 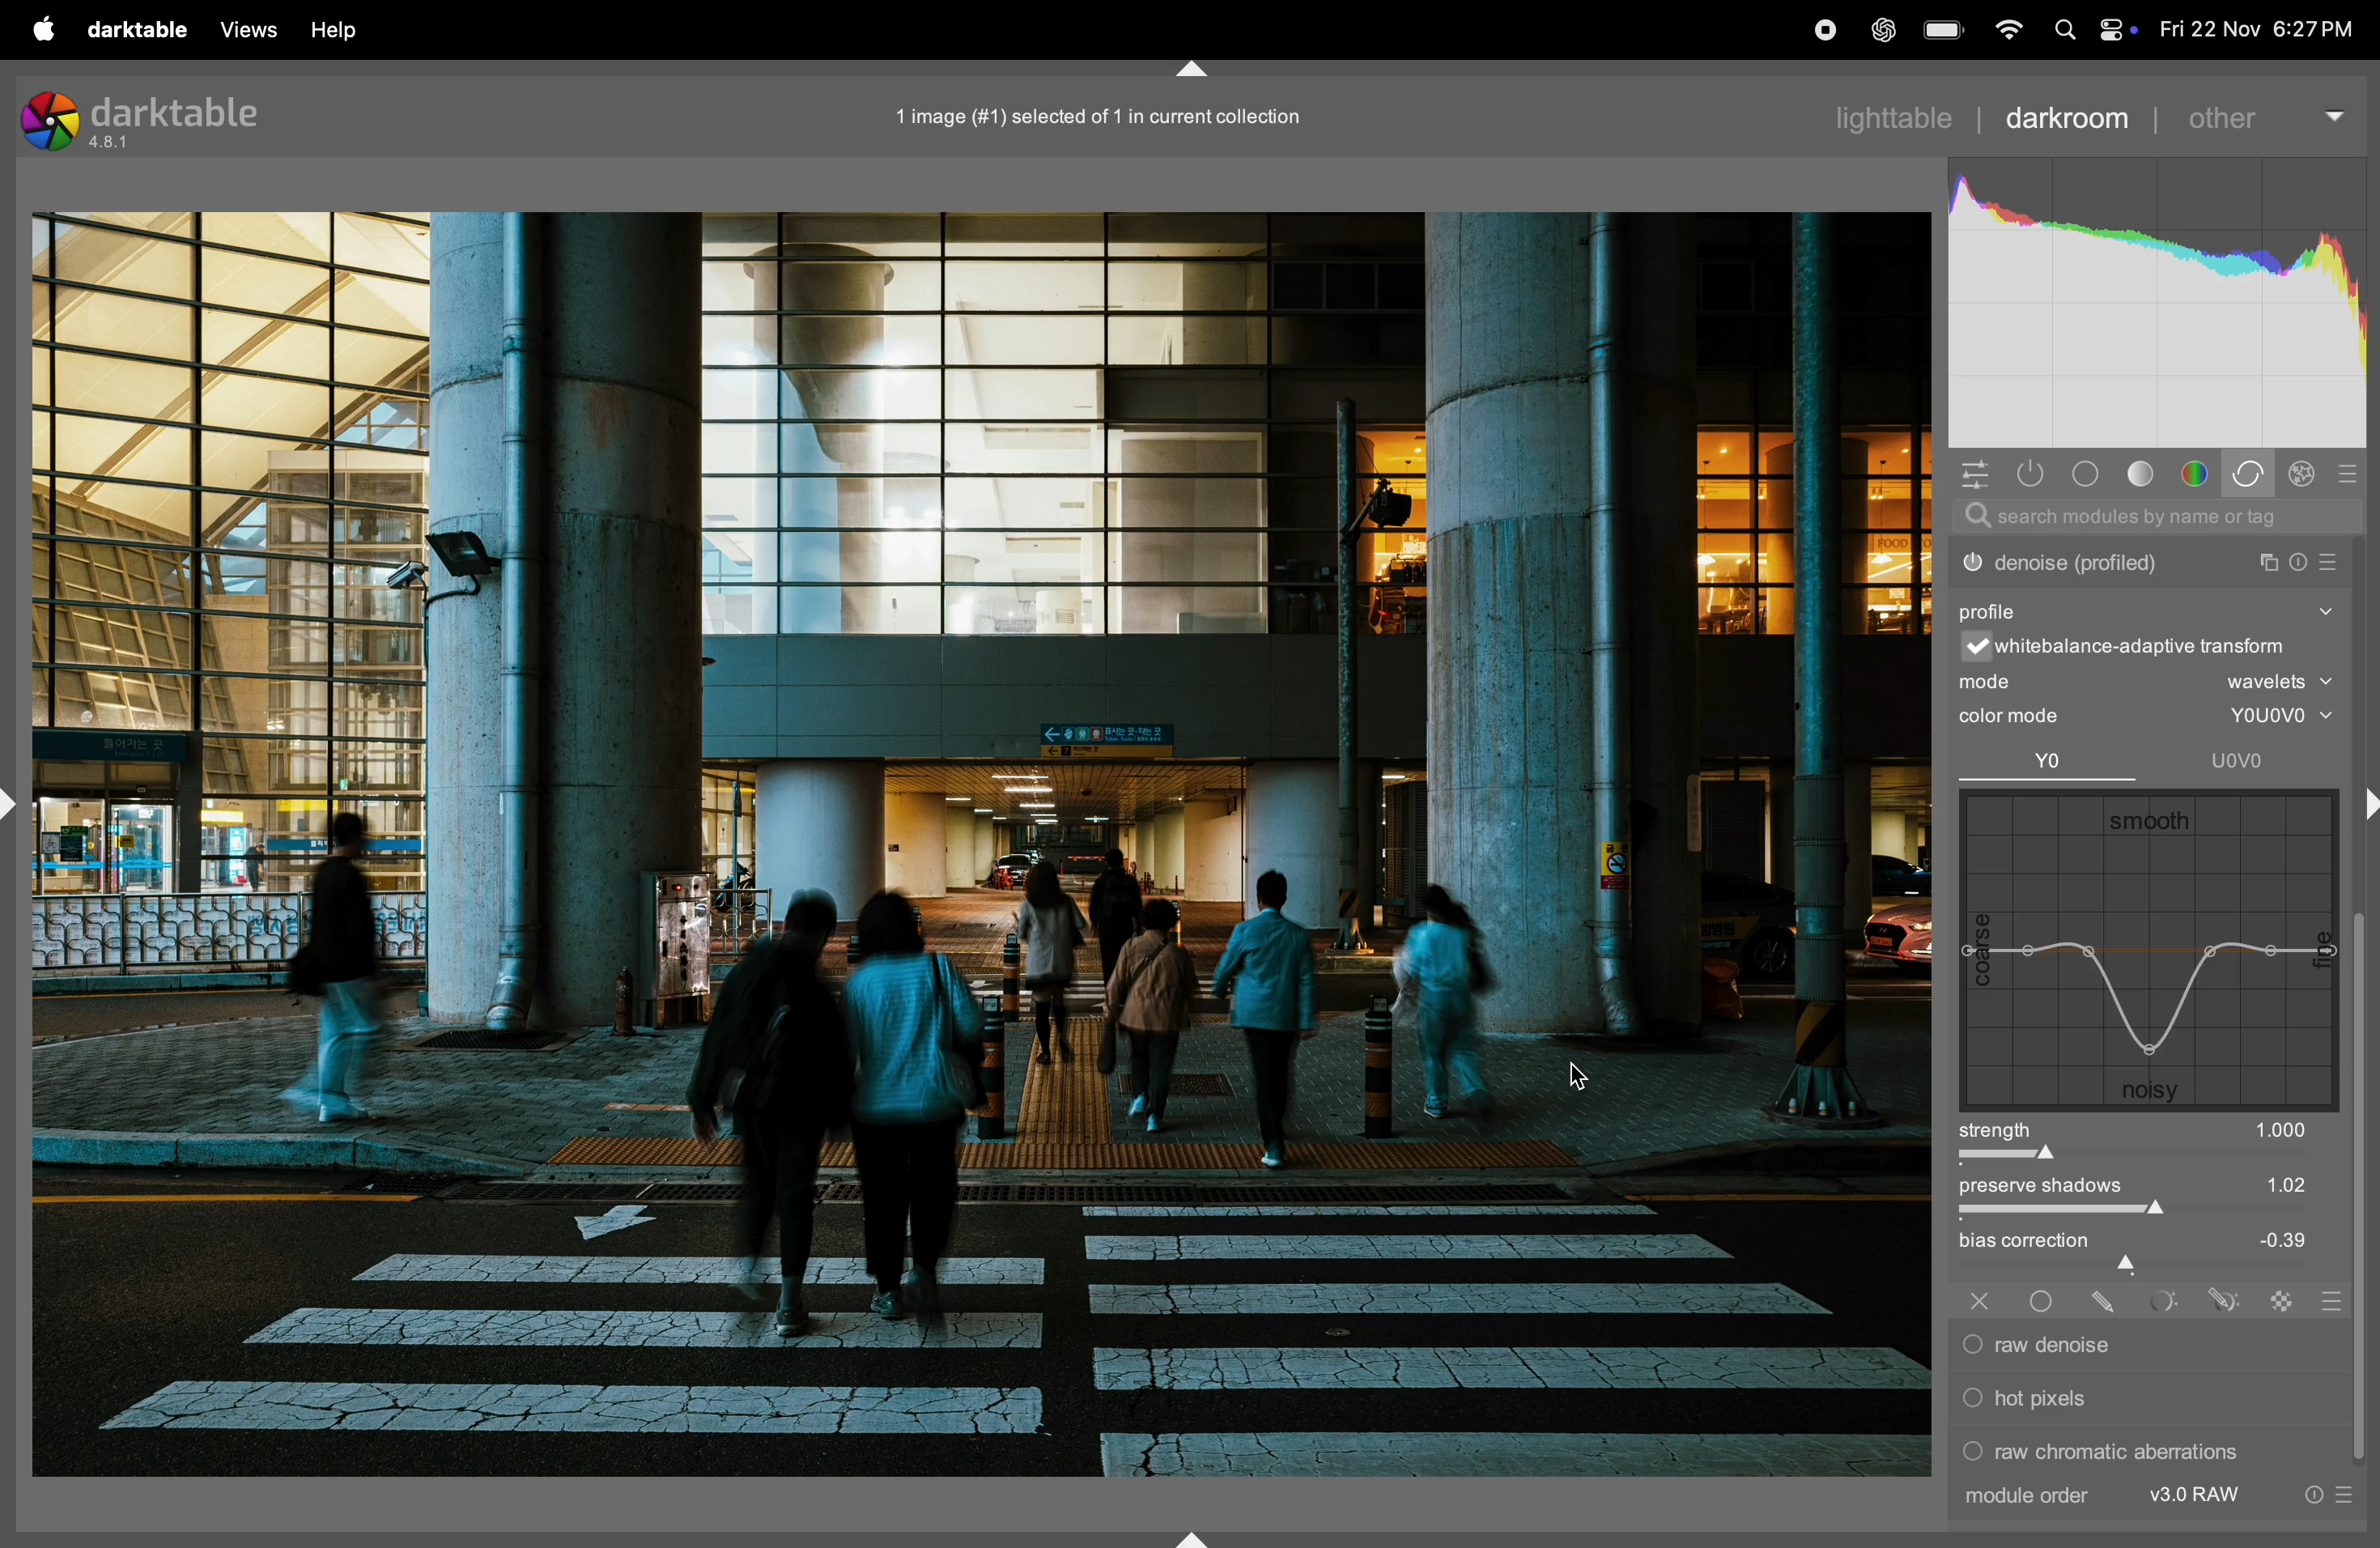 I want to click on darktable, so click(x=142, y=31).